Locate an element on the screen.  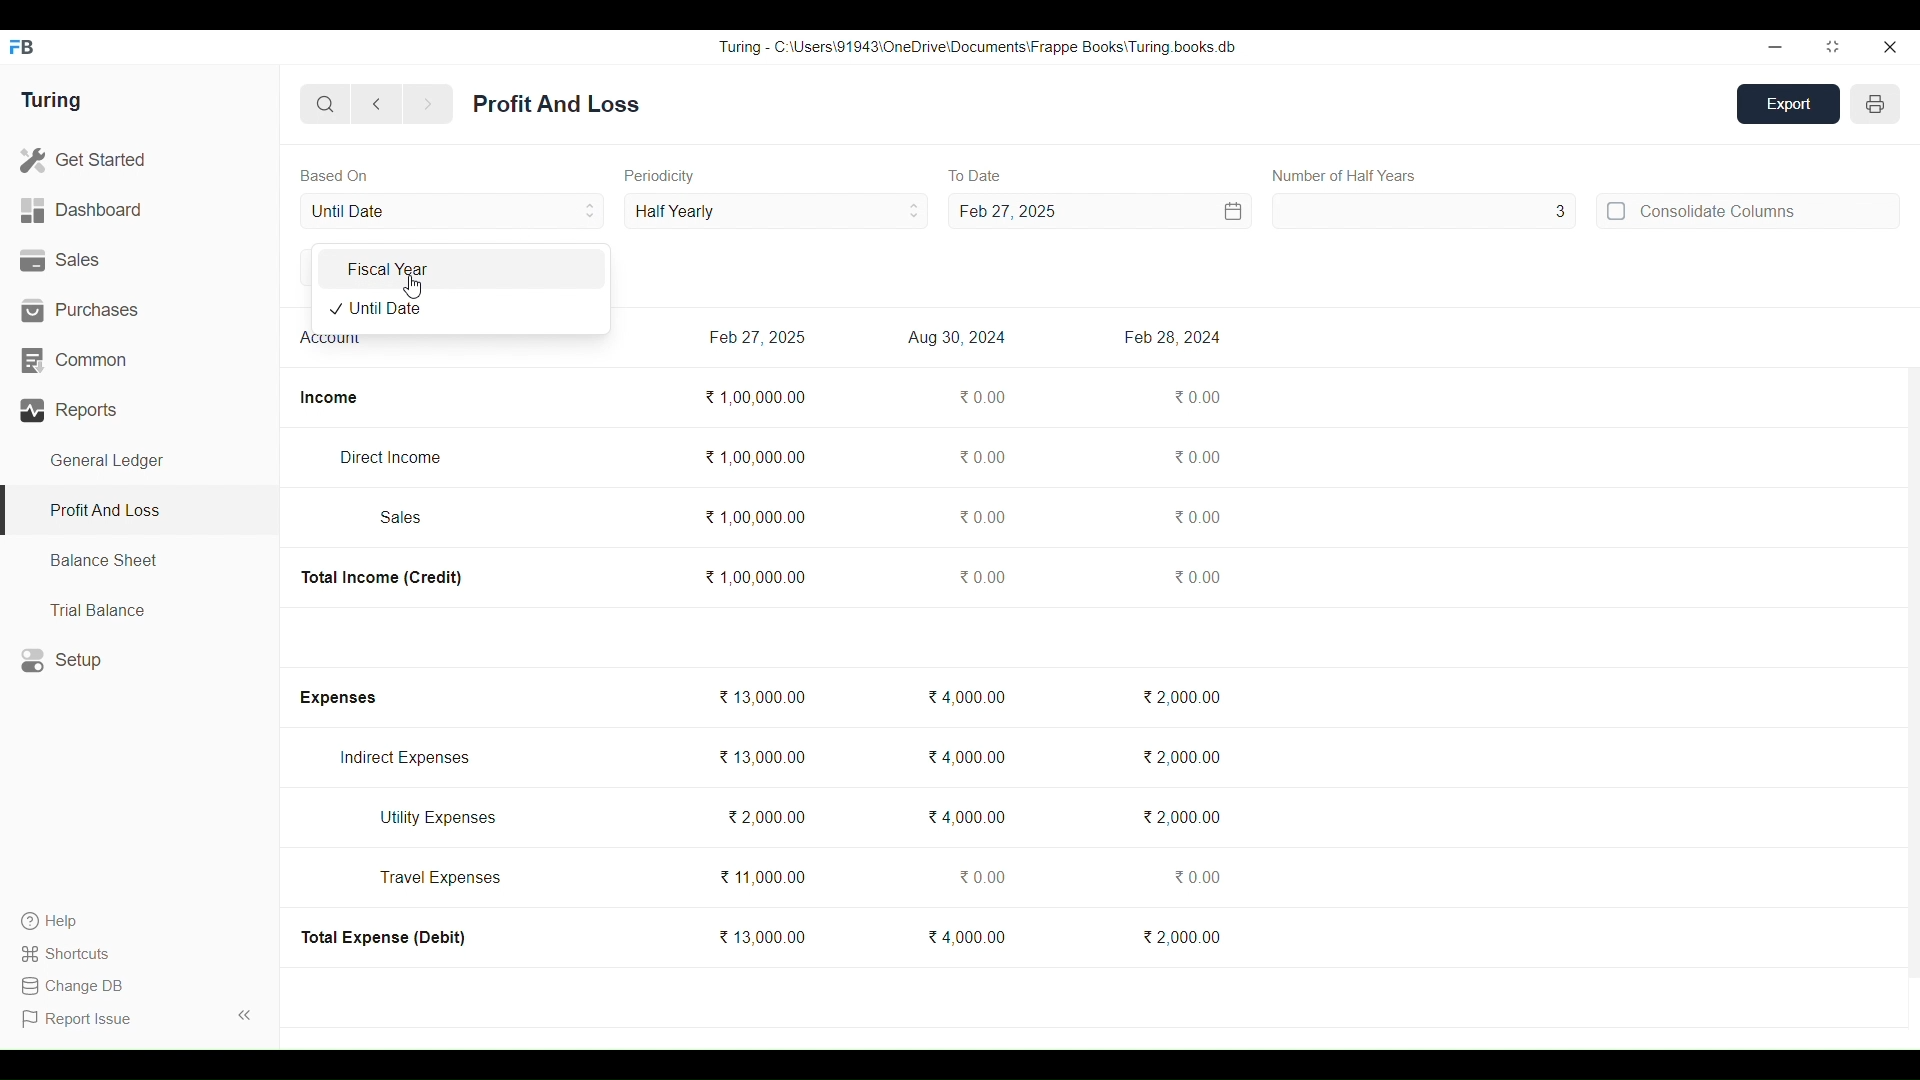
1,00,000.00 is located at coordinates (755, 517).